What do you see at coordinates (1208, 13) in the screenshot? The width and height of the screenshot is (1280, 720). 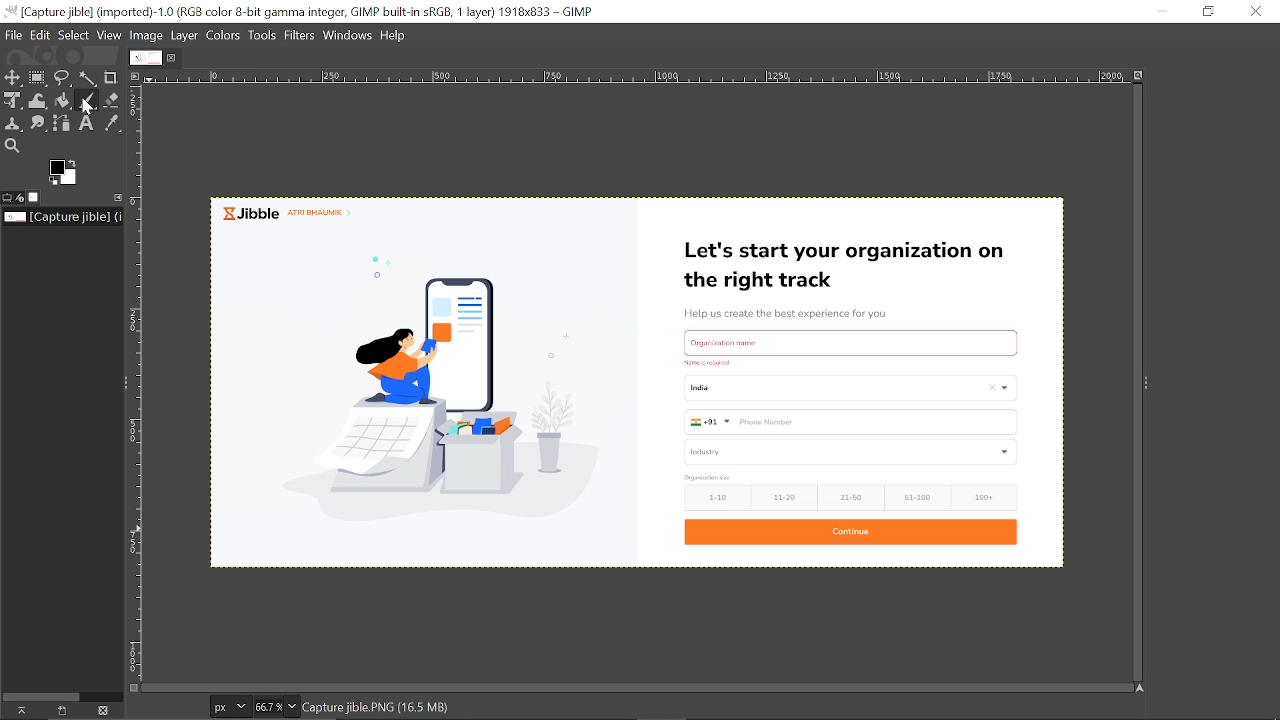 I see `` at bounding box center [1208, 13].